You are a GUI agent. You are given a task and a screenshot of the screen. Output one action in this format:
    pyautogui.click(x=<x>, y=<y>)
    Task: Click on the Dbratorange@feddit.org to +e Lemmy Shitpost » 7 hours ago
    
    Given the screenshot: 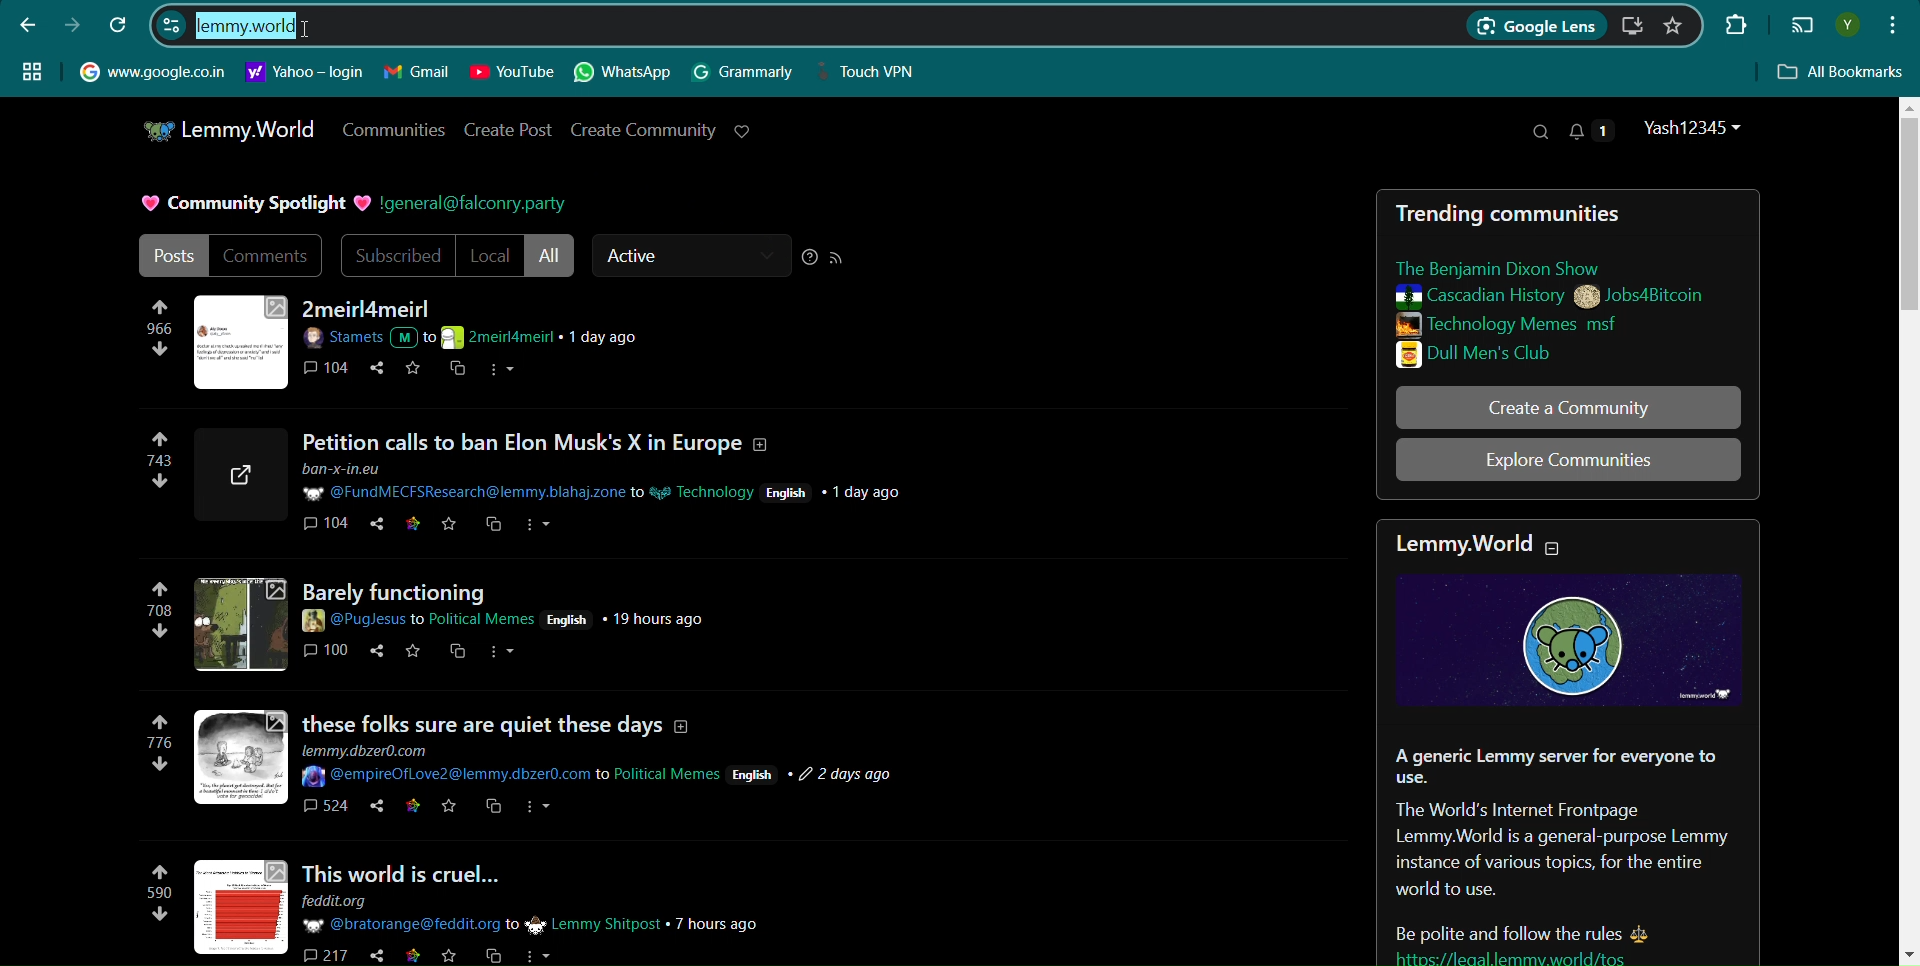 What is the action you would take?
    pyautogui.click(x=532, y=924)
    